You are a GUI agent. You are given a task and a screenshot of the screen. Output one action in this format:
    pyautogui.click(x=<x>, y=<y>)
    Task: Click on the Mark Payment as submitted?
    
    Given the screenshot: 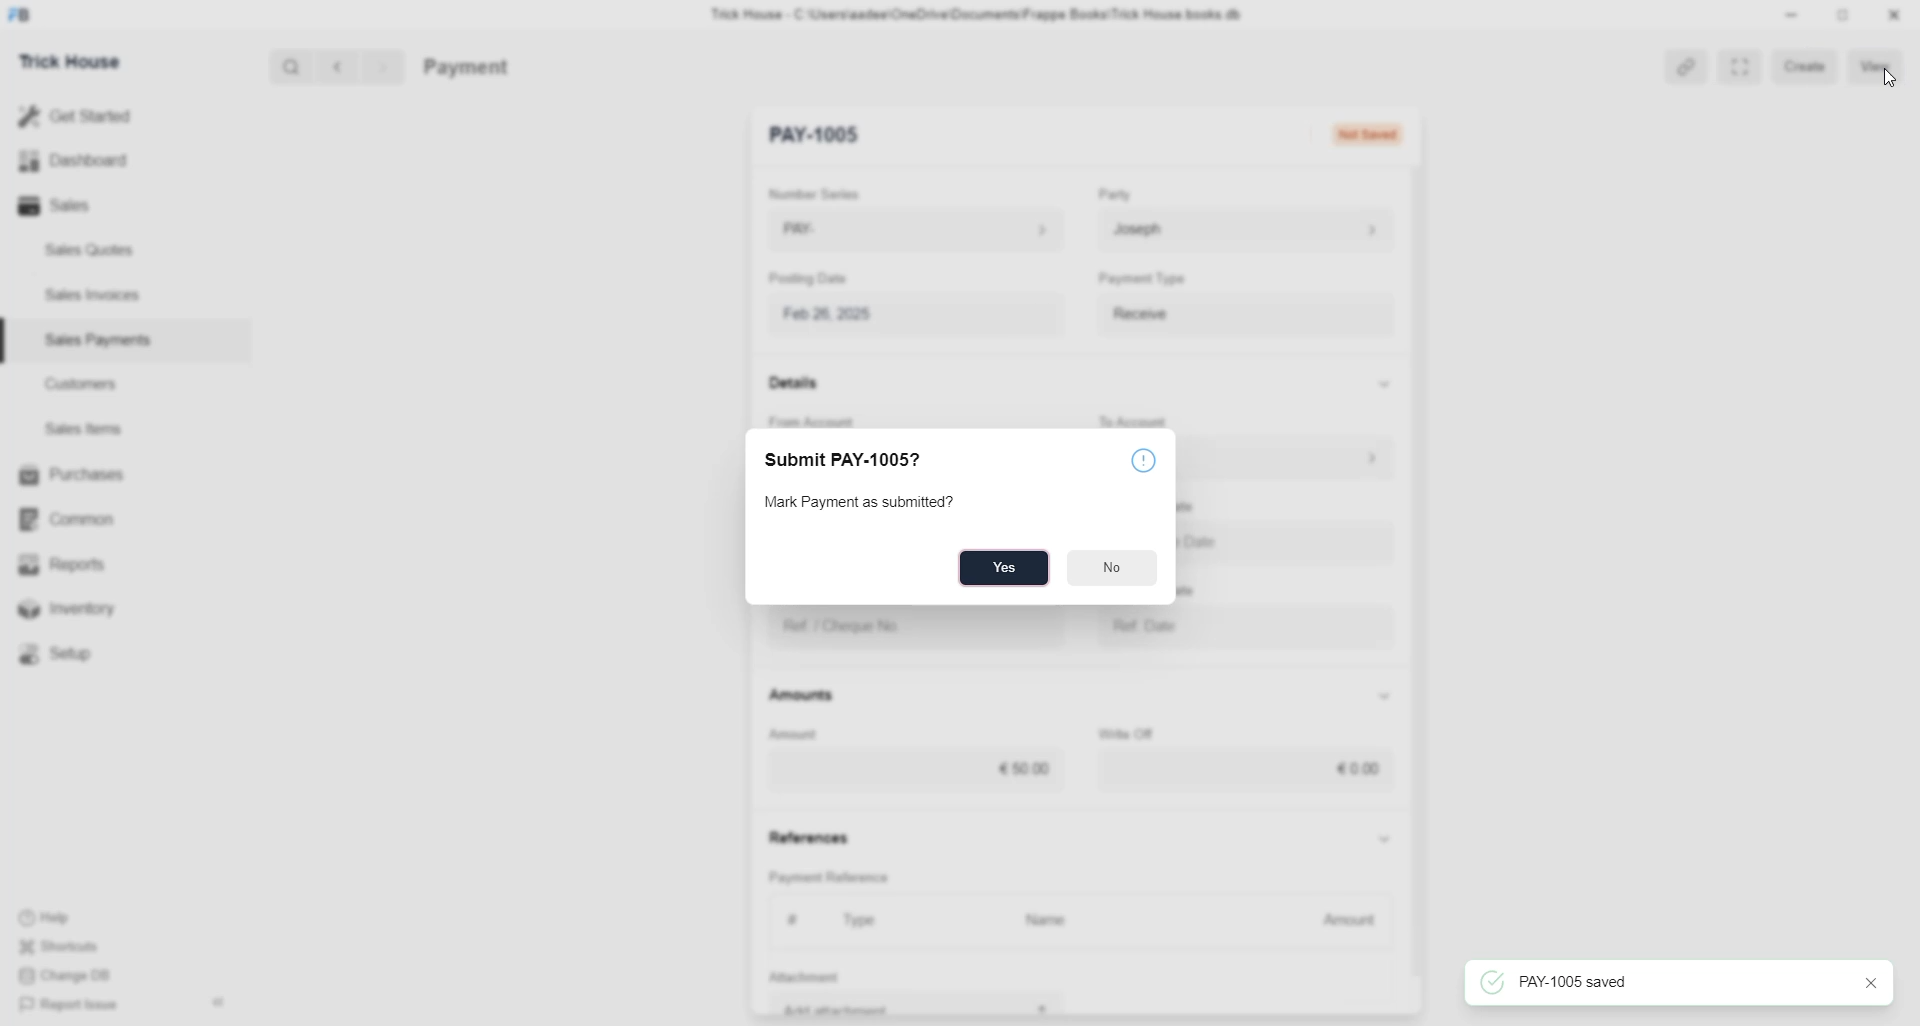 What is the action you would take?
    pyautogui.click(x=858, y=502)
    